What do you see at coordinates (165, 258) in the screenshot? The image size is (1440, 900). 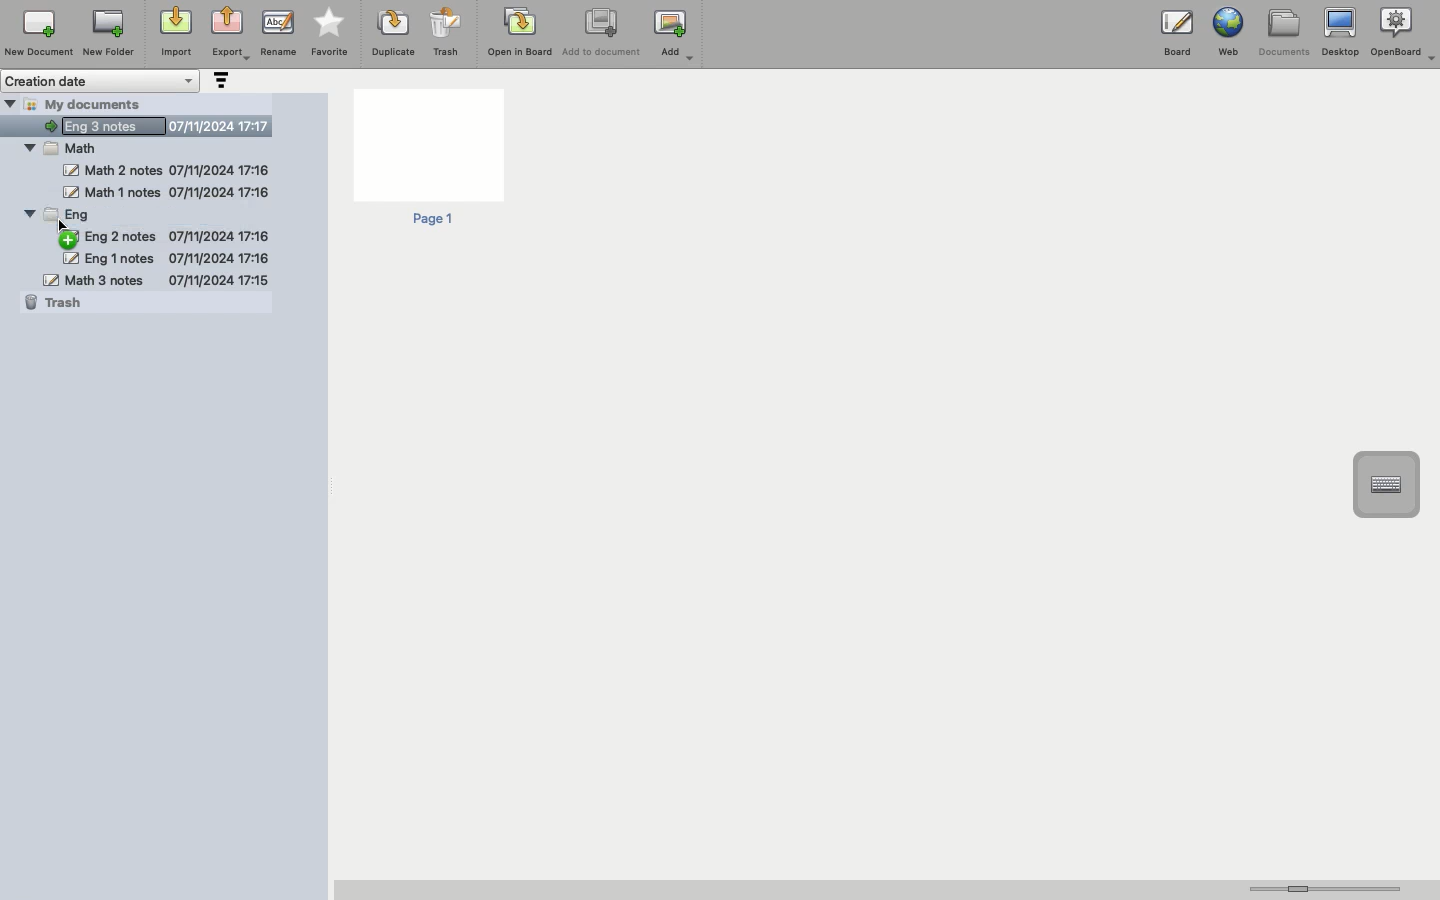 I see `Eng 1 notes` at bounding box center [165, 258].